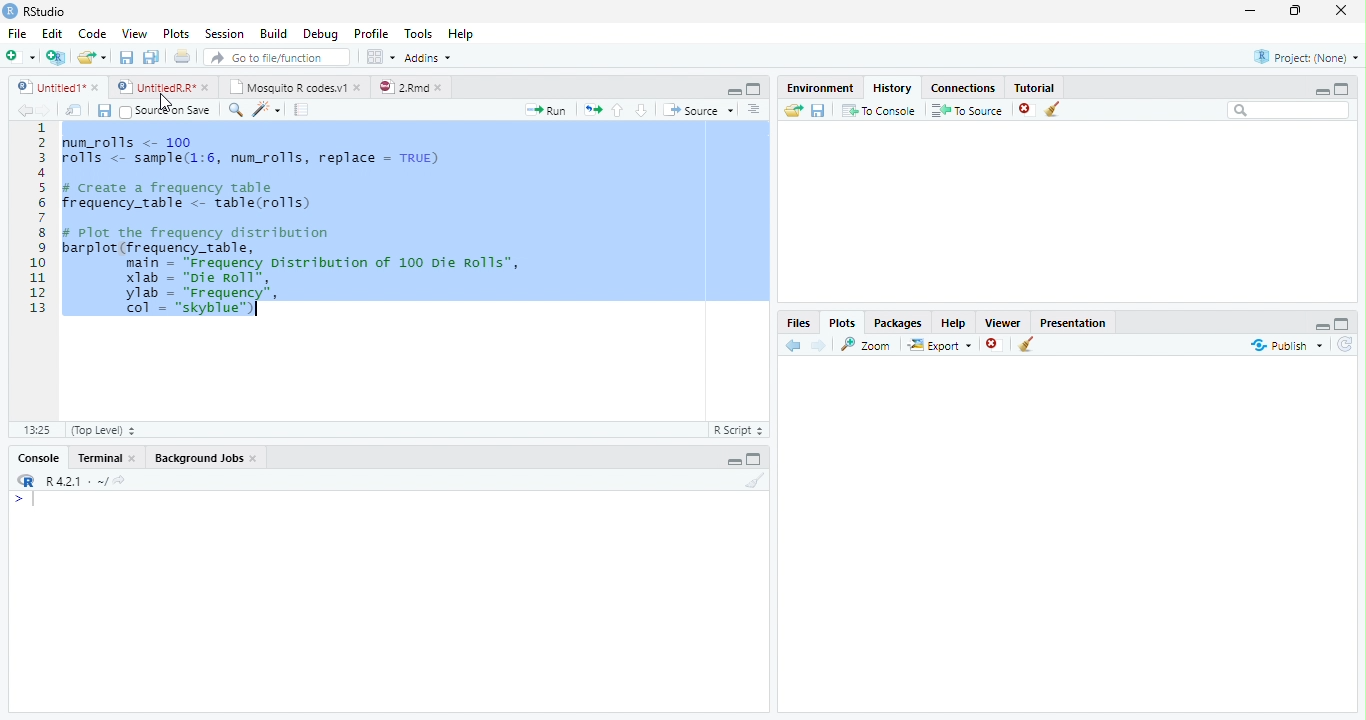 The image size is (1366, 720). What do you see at coordinates (76, 110) in the screenshot?
I see `Show in new window` at bounding box center [76, 110].